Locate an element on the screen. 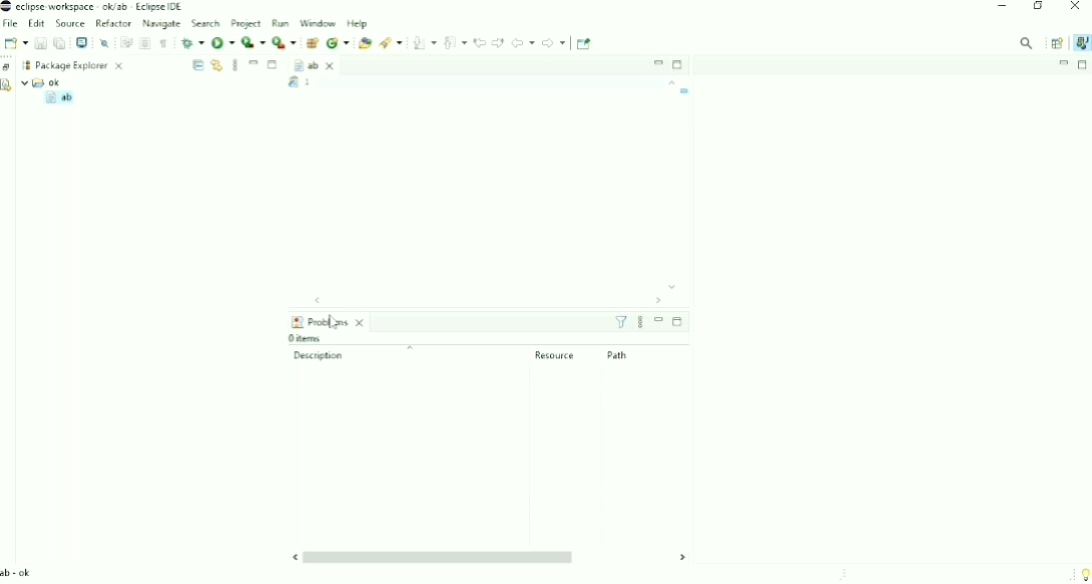 The image size is (1092, 584). Horizontal scrollbar is located at coordinates (476, 301).